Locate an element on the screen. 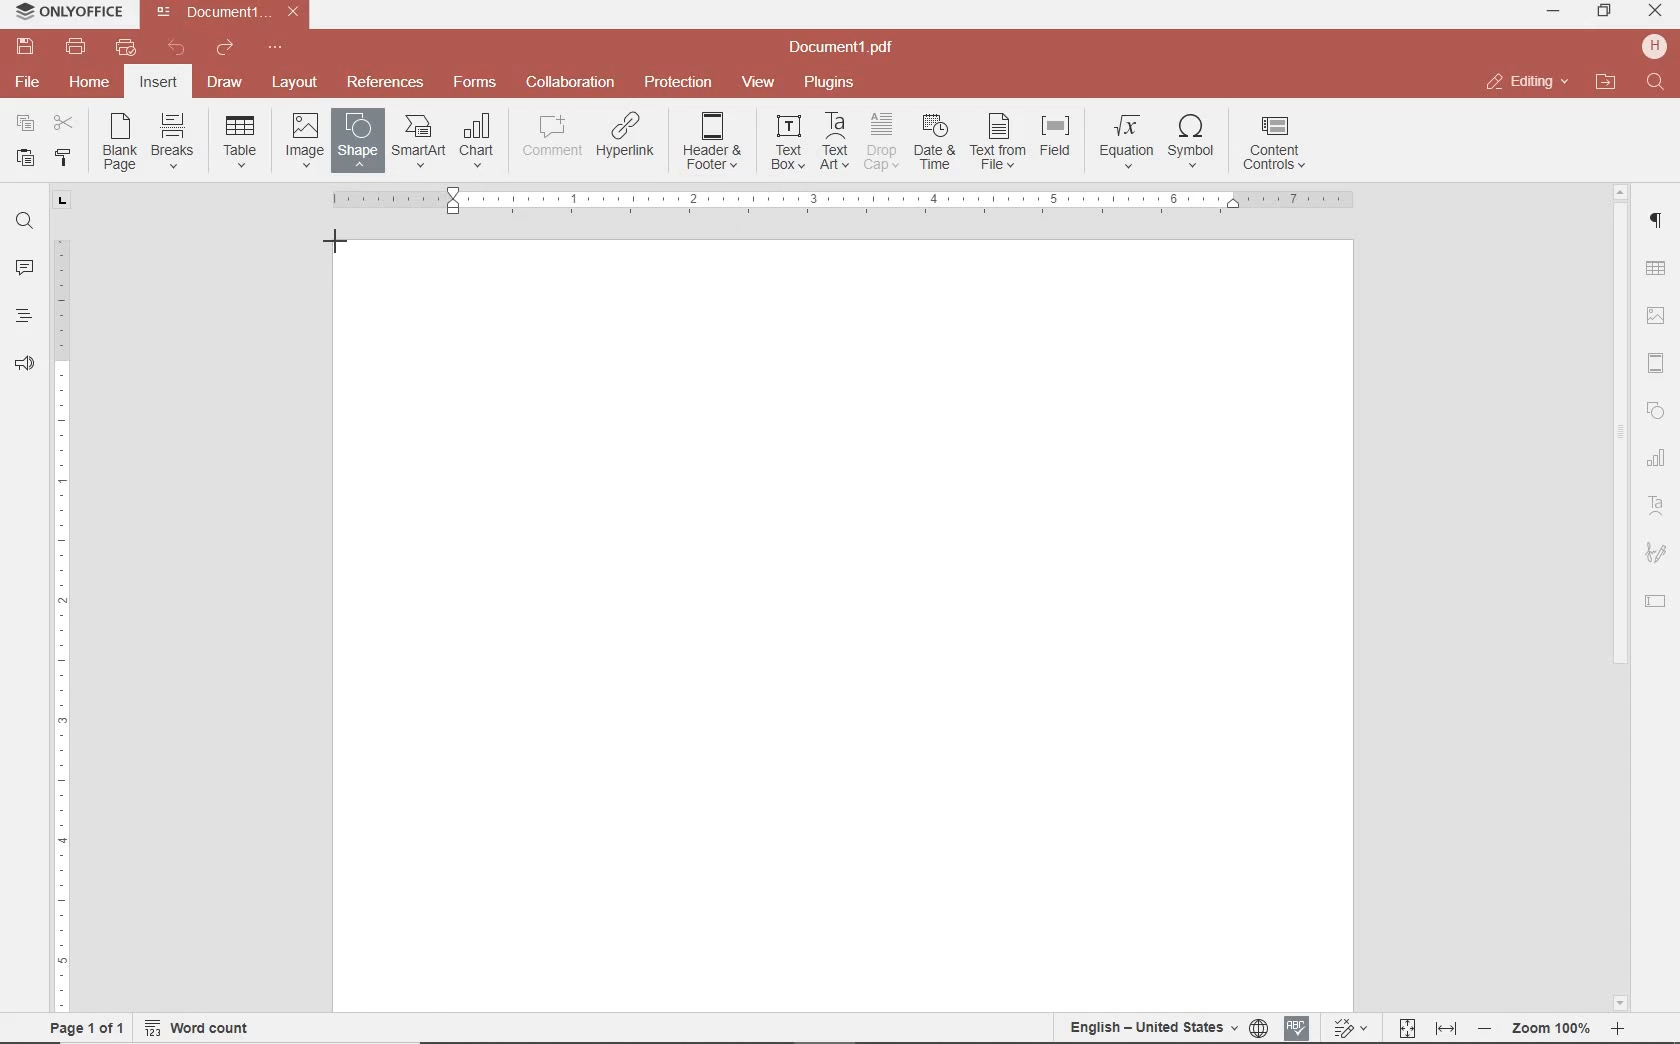  comments is located at coordinates (24, 269).